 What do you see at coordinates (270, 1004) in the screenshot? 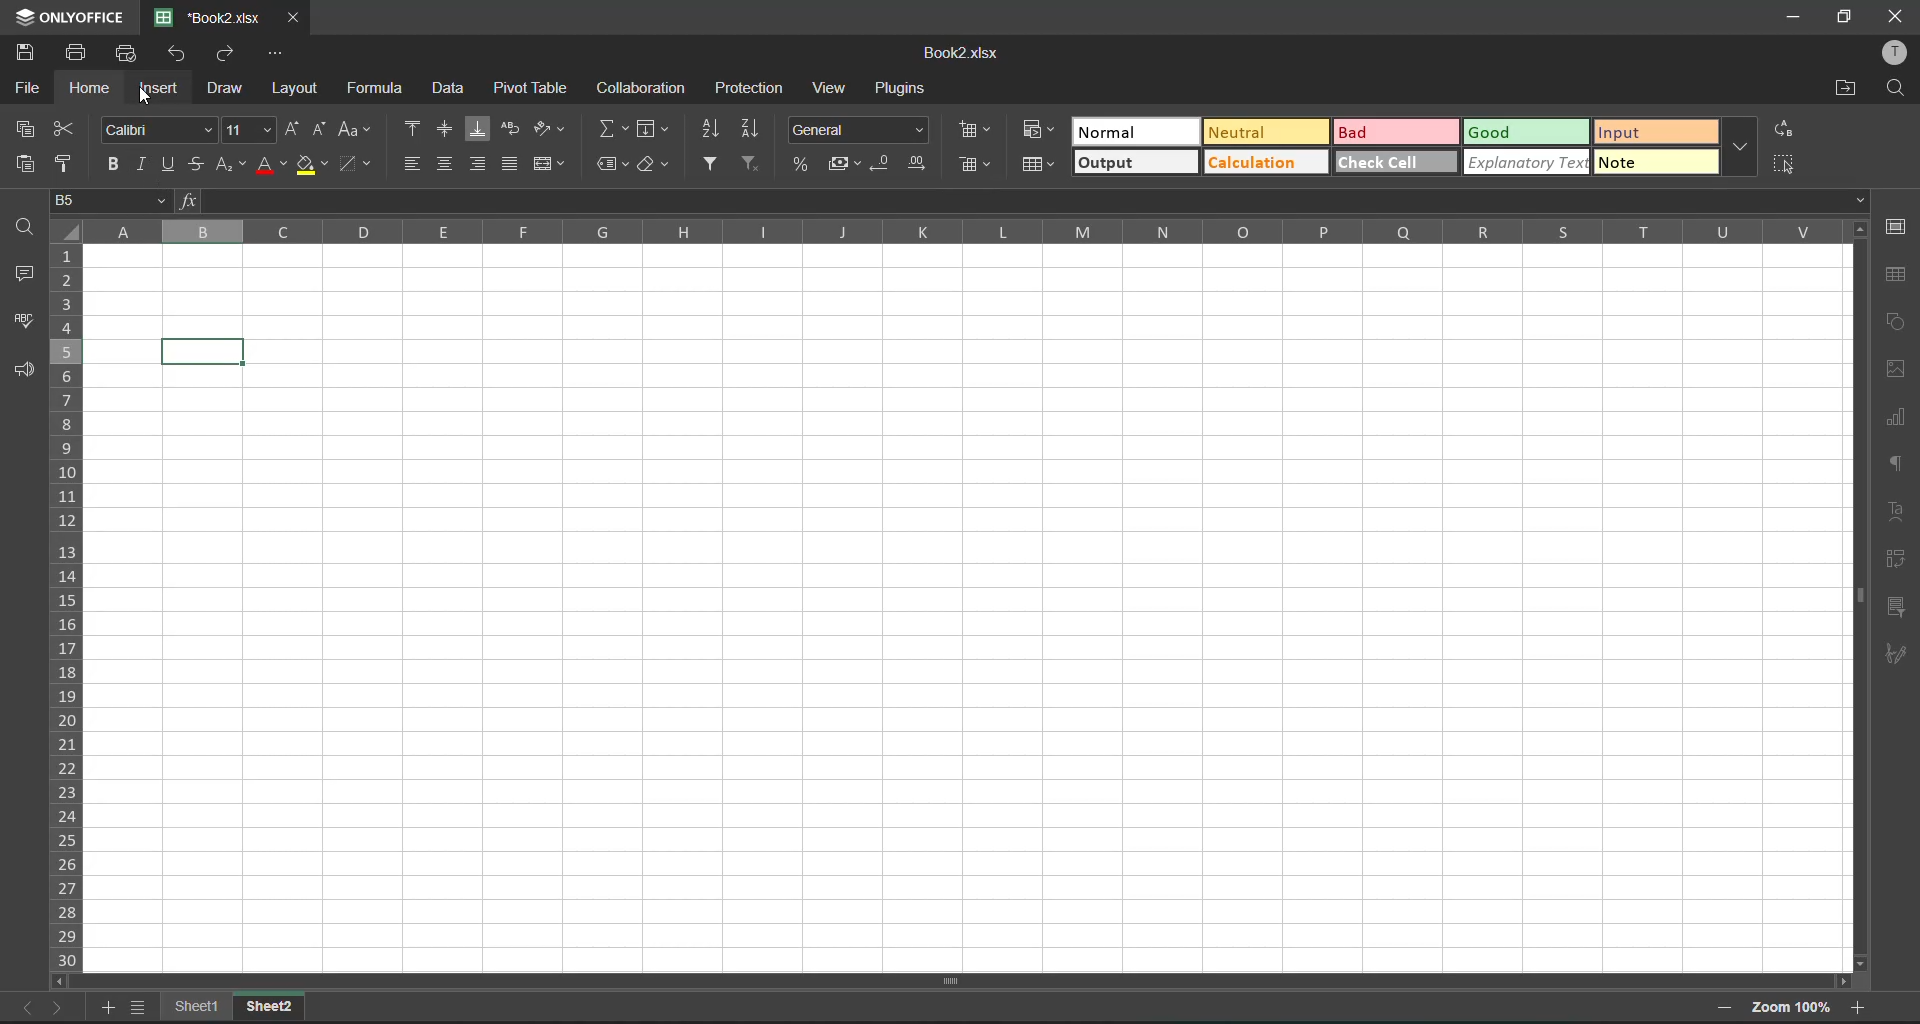
I see `sheet2` at bounding box center [270, 1004].